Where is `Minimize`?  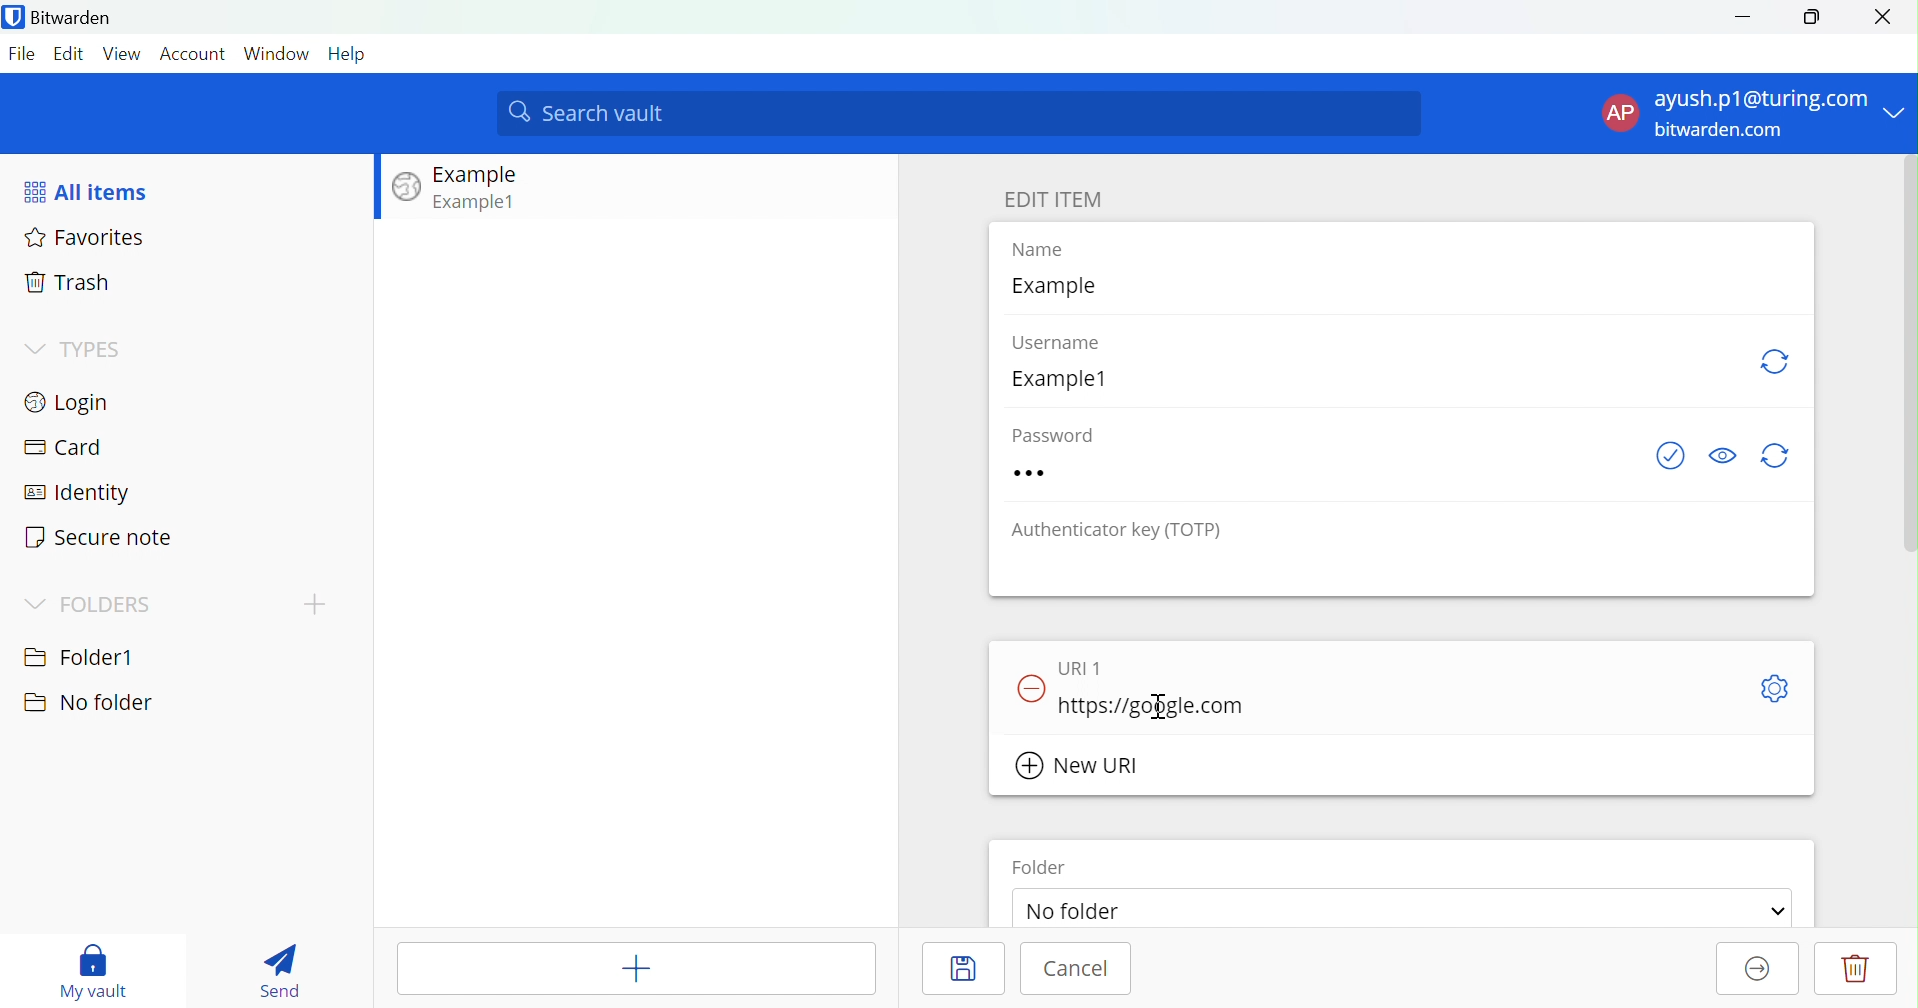
Minimize is located at coordinates (1742, 15).